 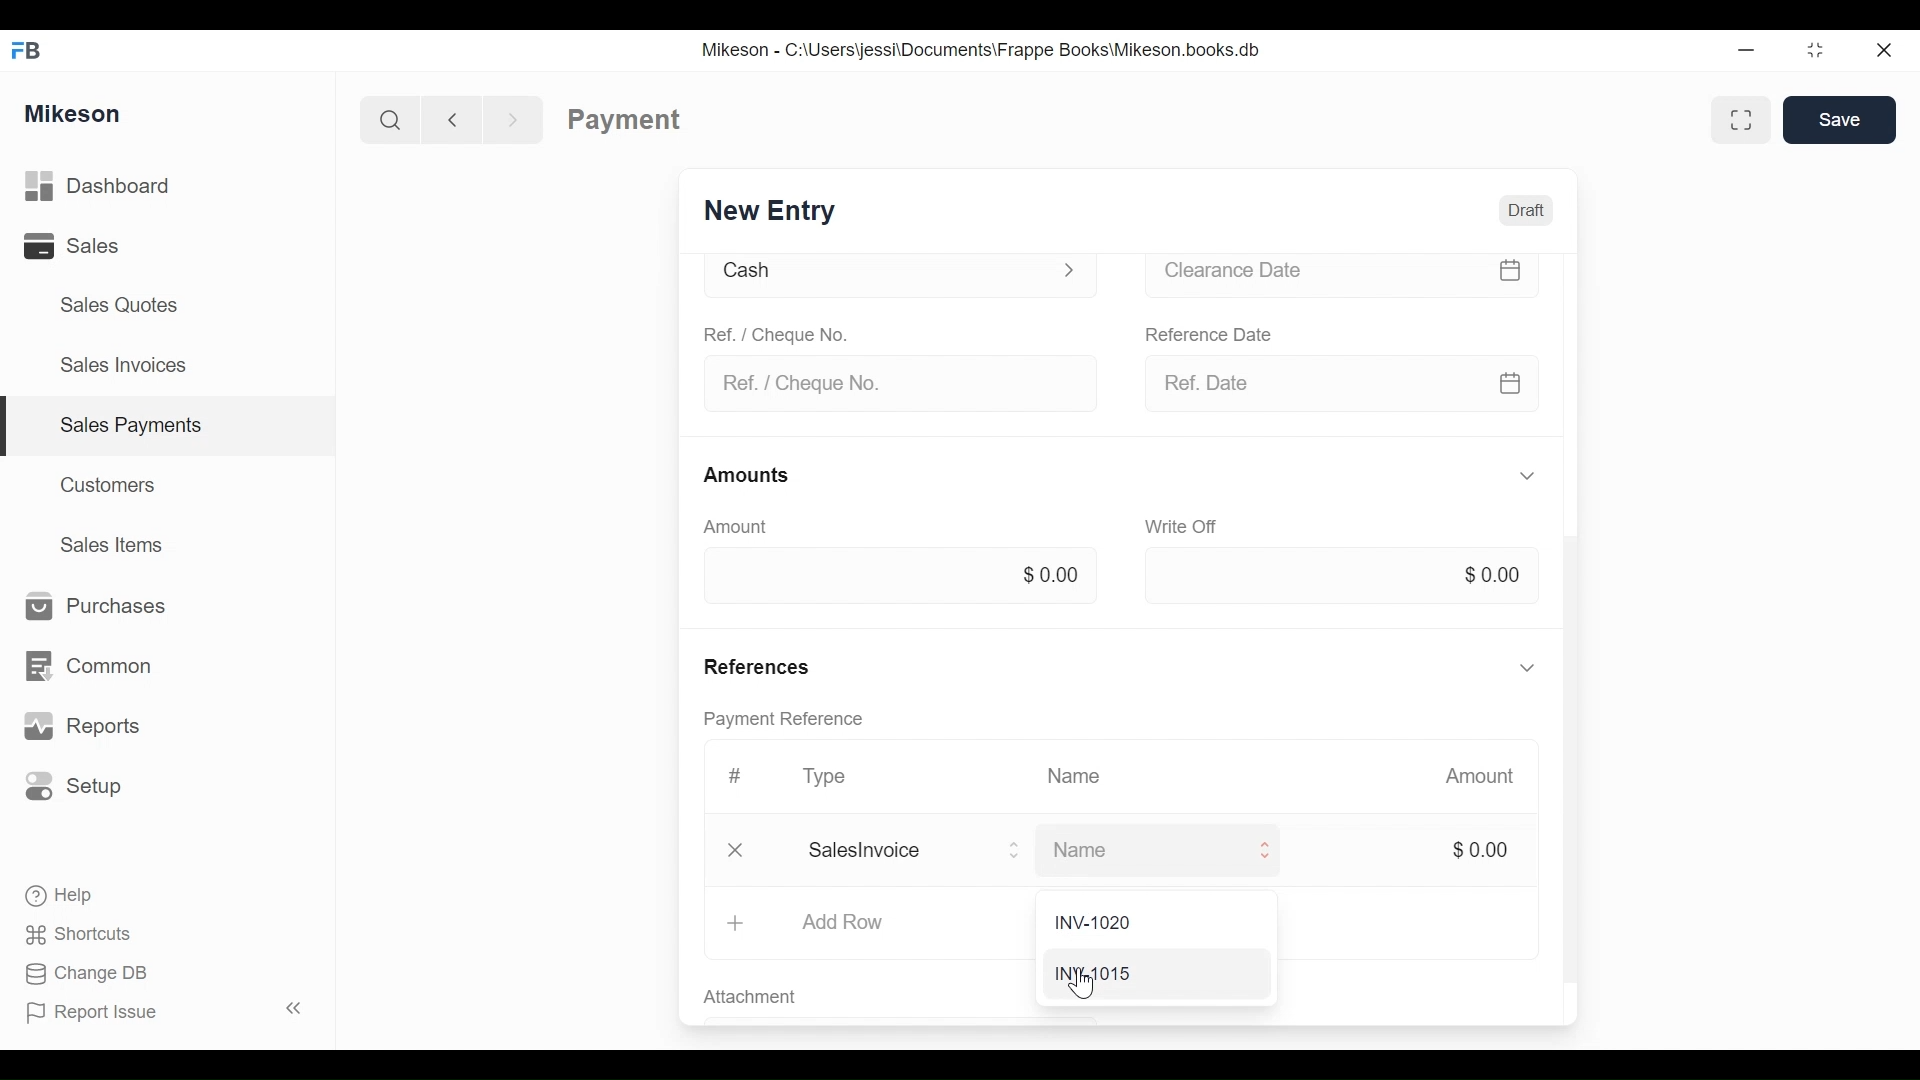 I want to click on $0.00, so click(x=1485, y=847).